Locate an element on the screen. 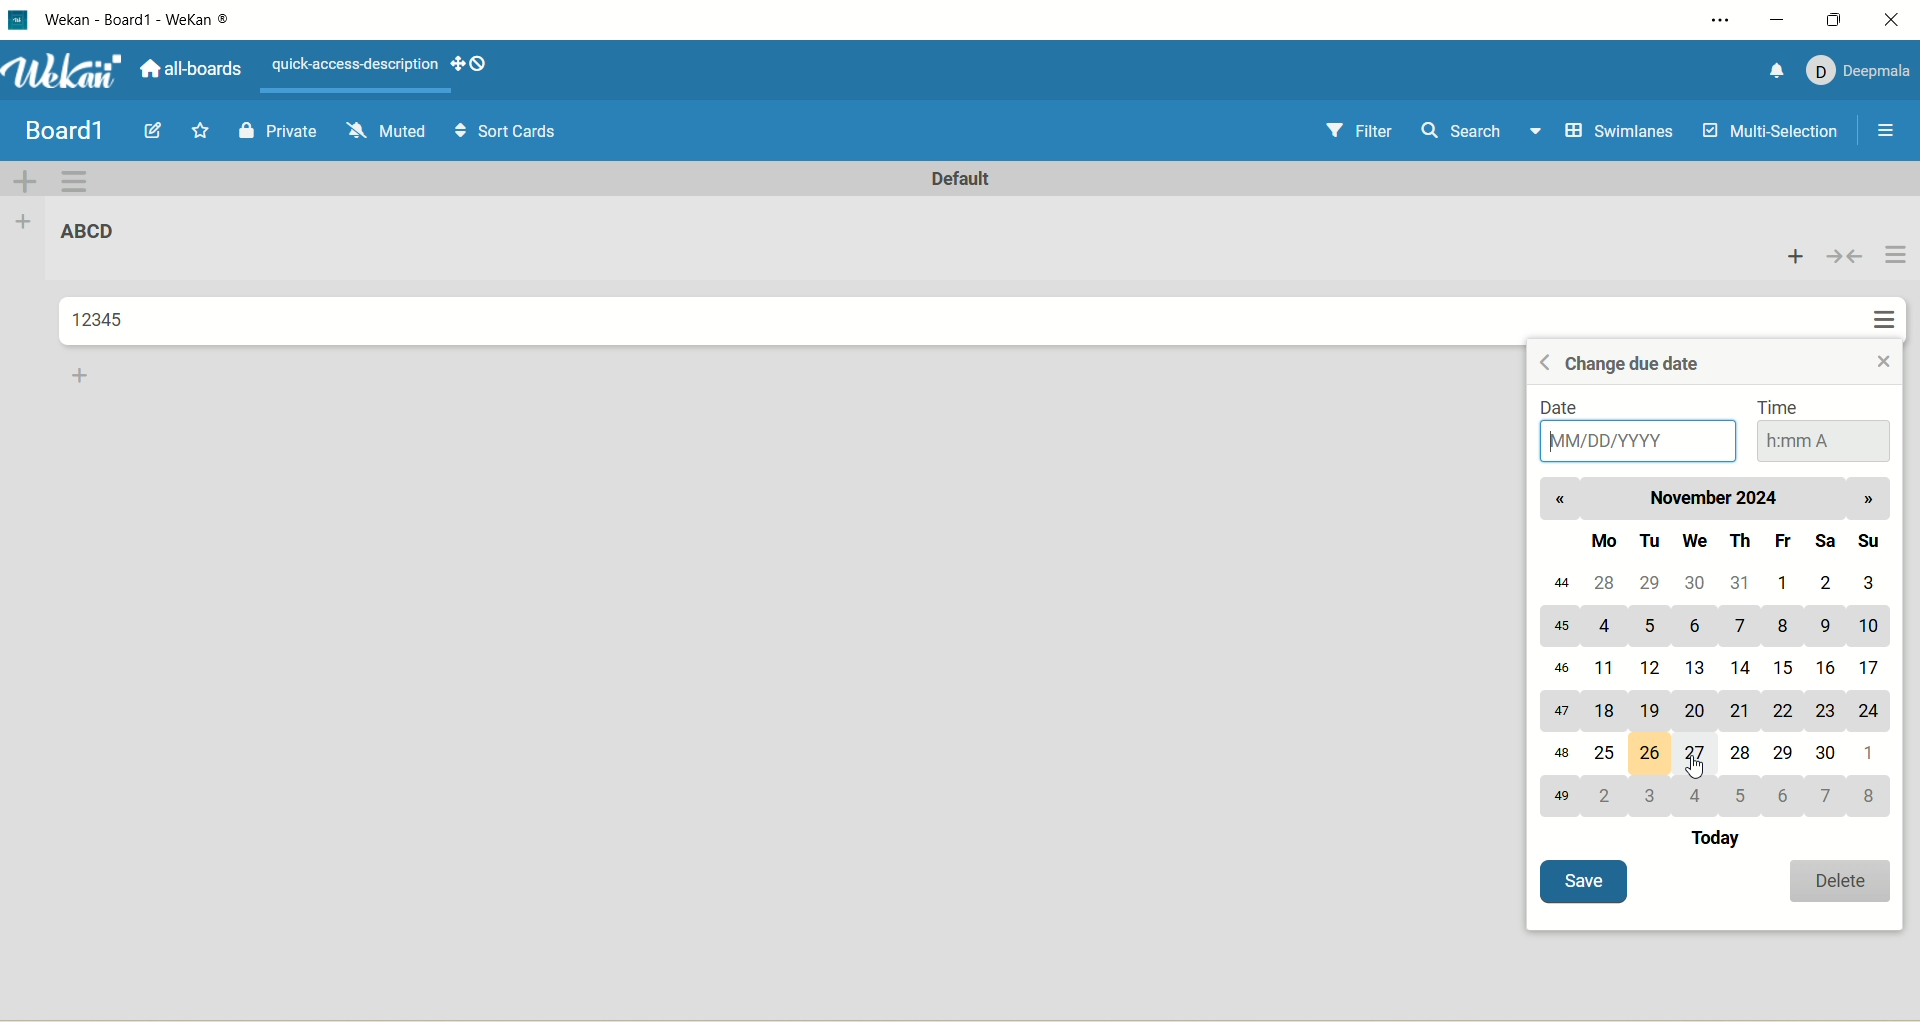 This screenshot has height=1022, width=1920. minimize is located at coordinates (1779, 22).